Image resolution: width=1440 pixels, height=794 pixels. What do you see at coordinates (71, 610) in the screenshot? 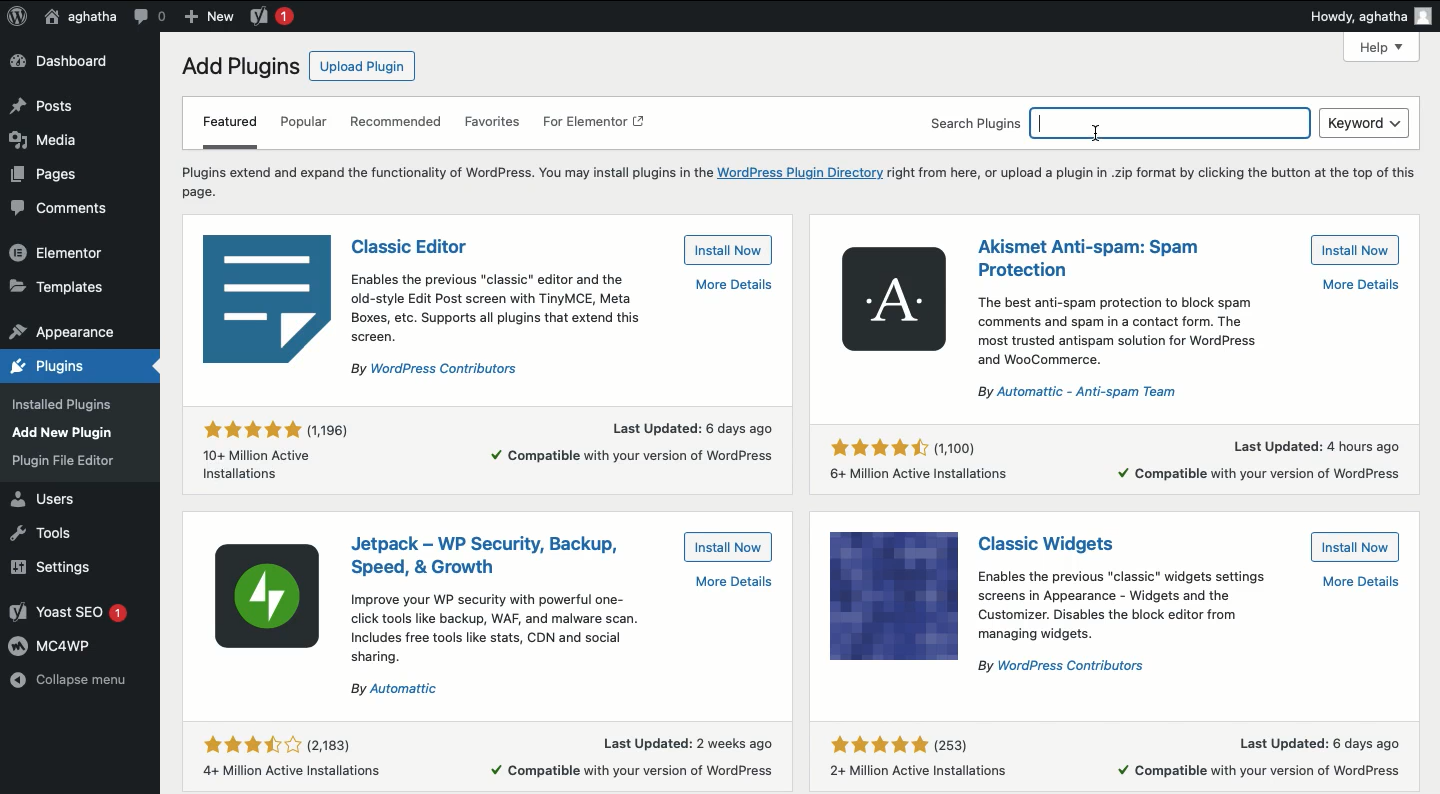
I see `Yoast SEO` at bounding box center [71, 610].